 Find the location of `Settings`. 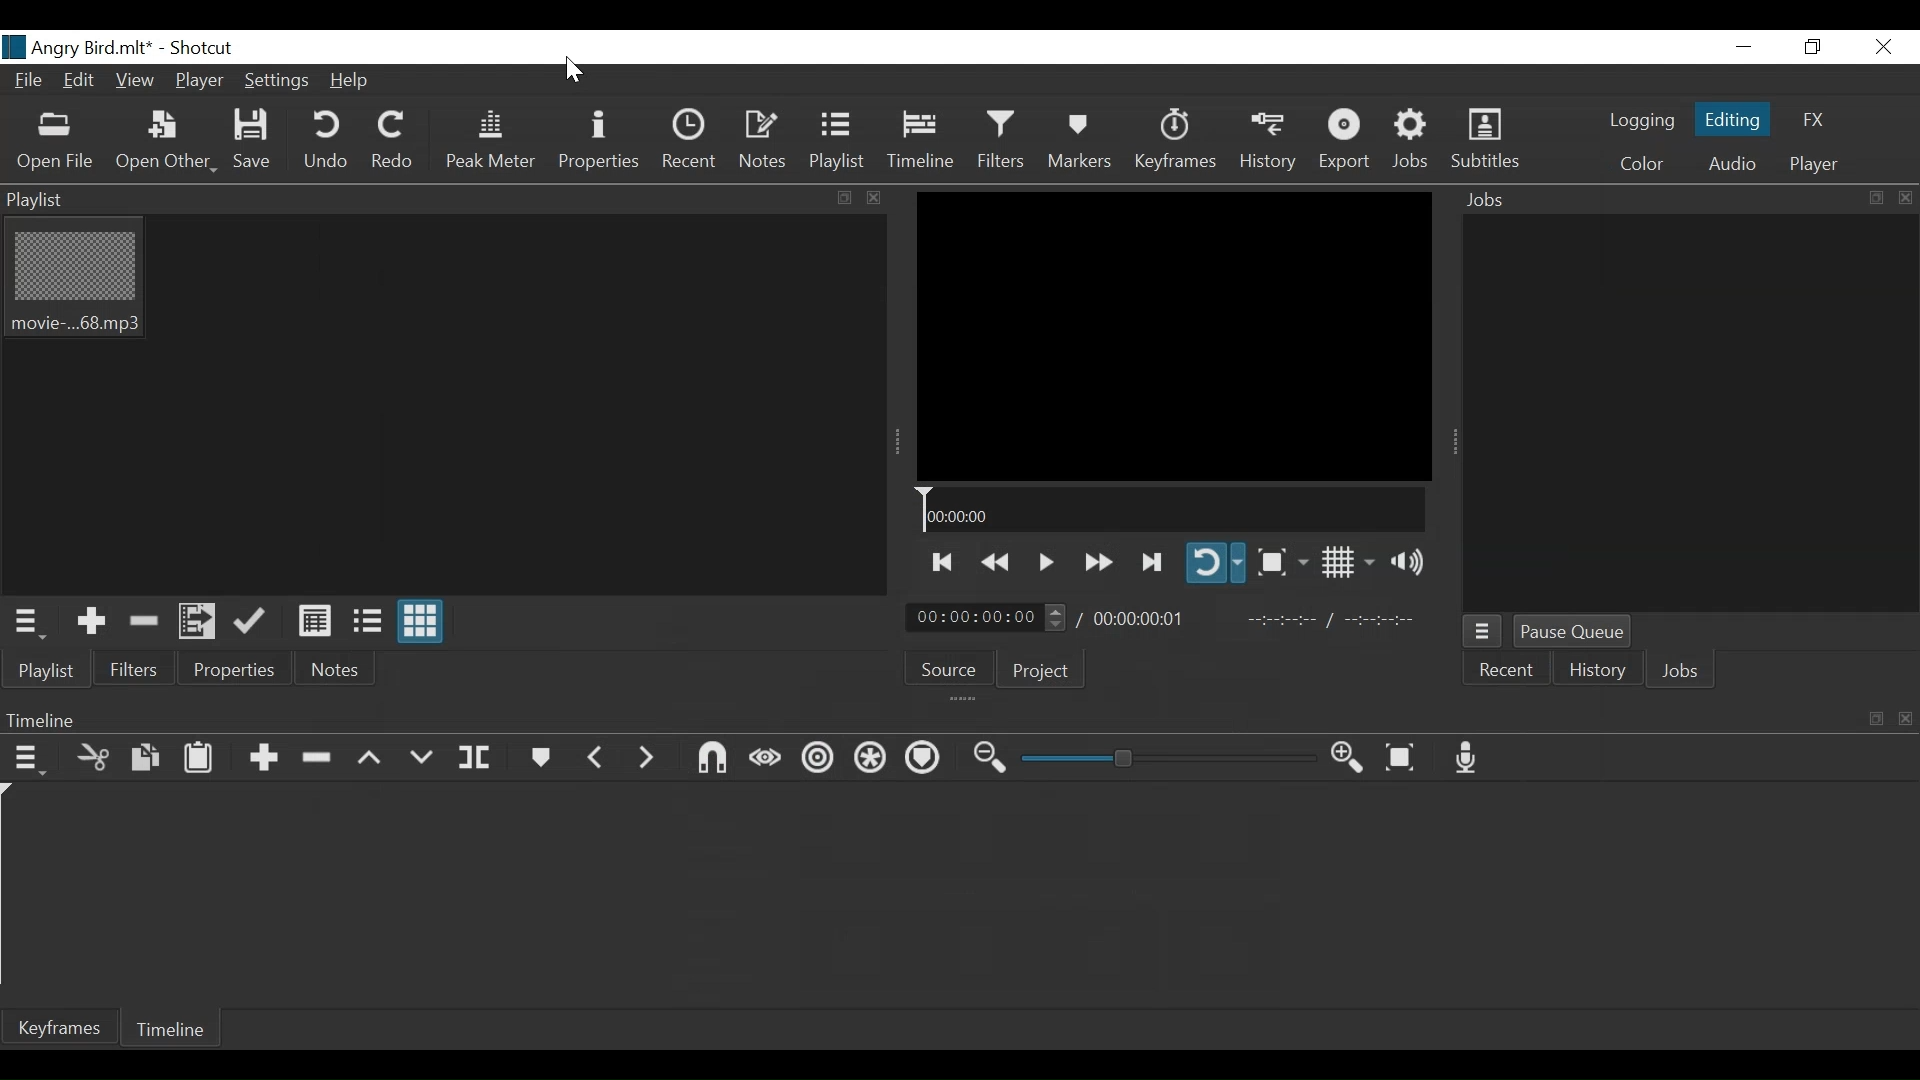

Settings is located at coordinates (274, 81).